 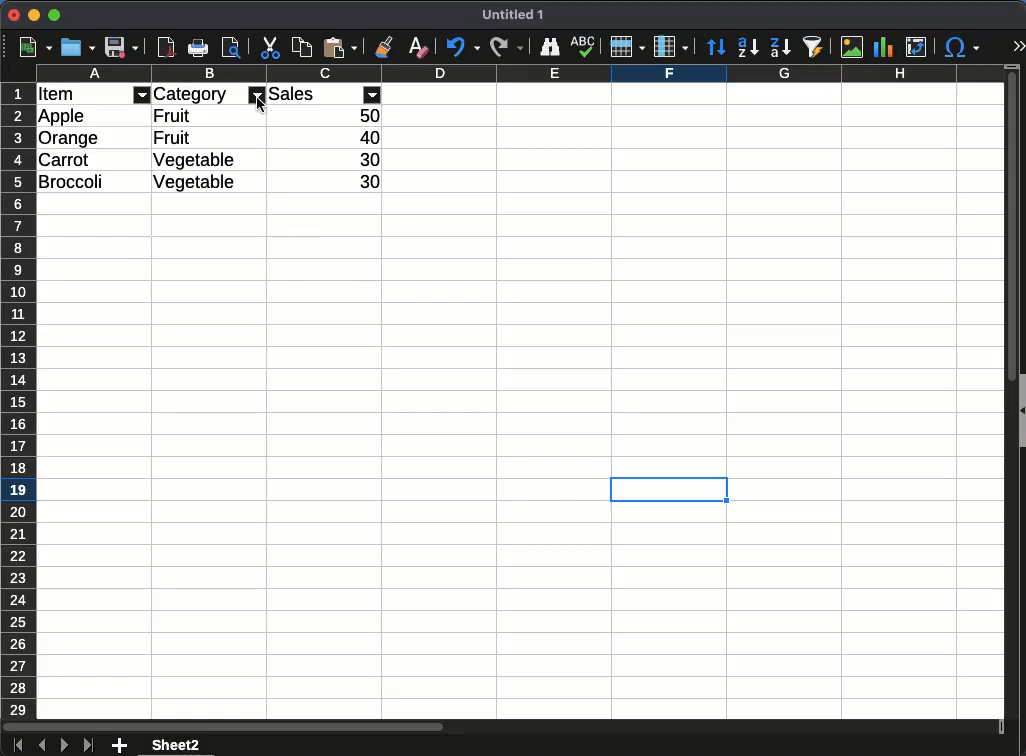 I want to click on scroll, so click(x=1008, y=402).